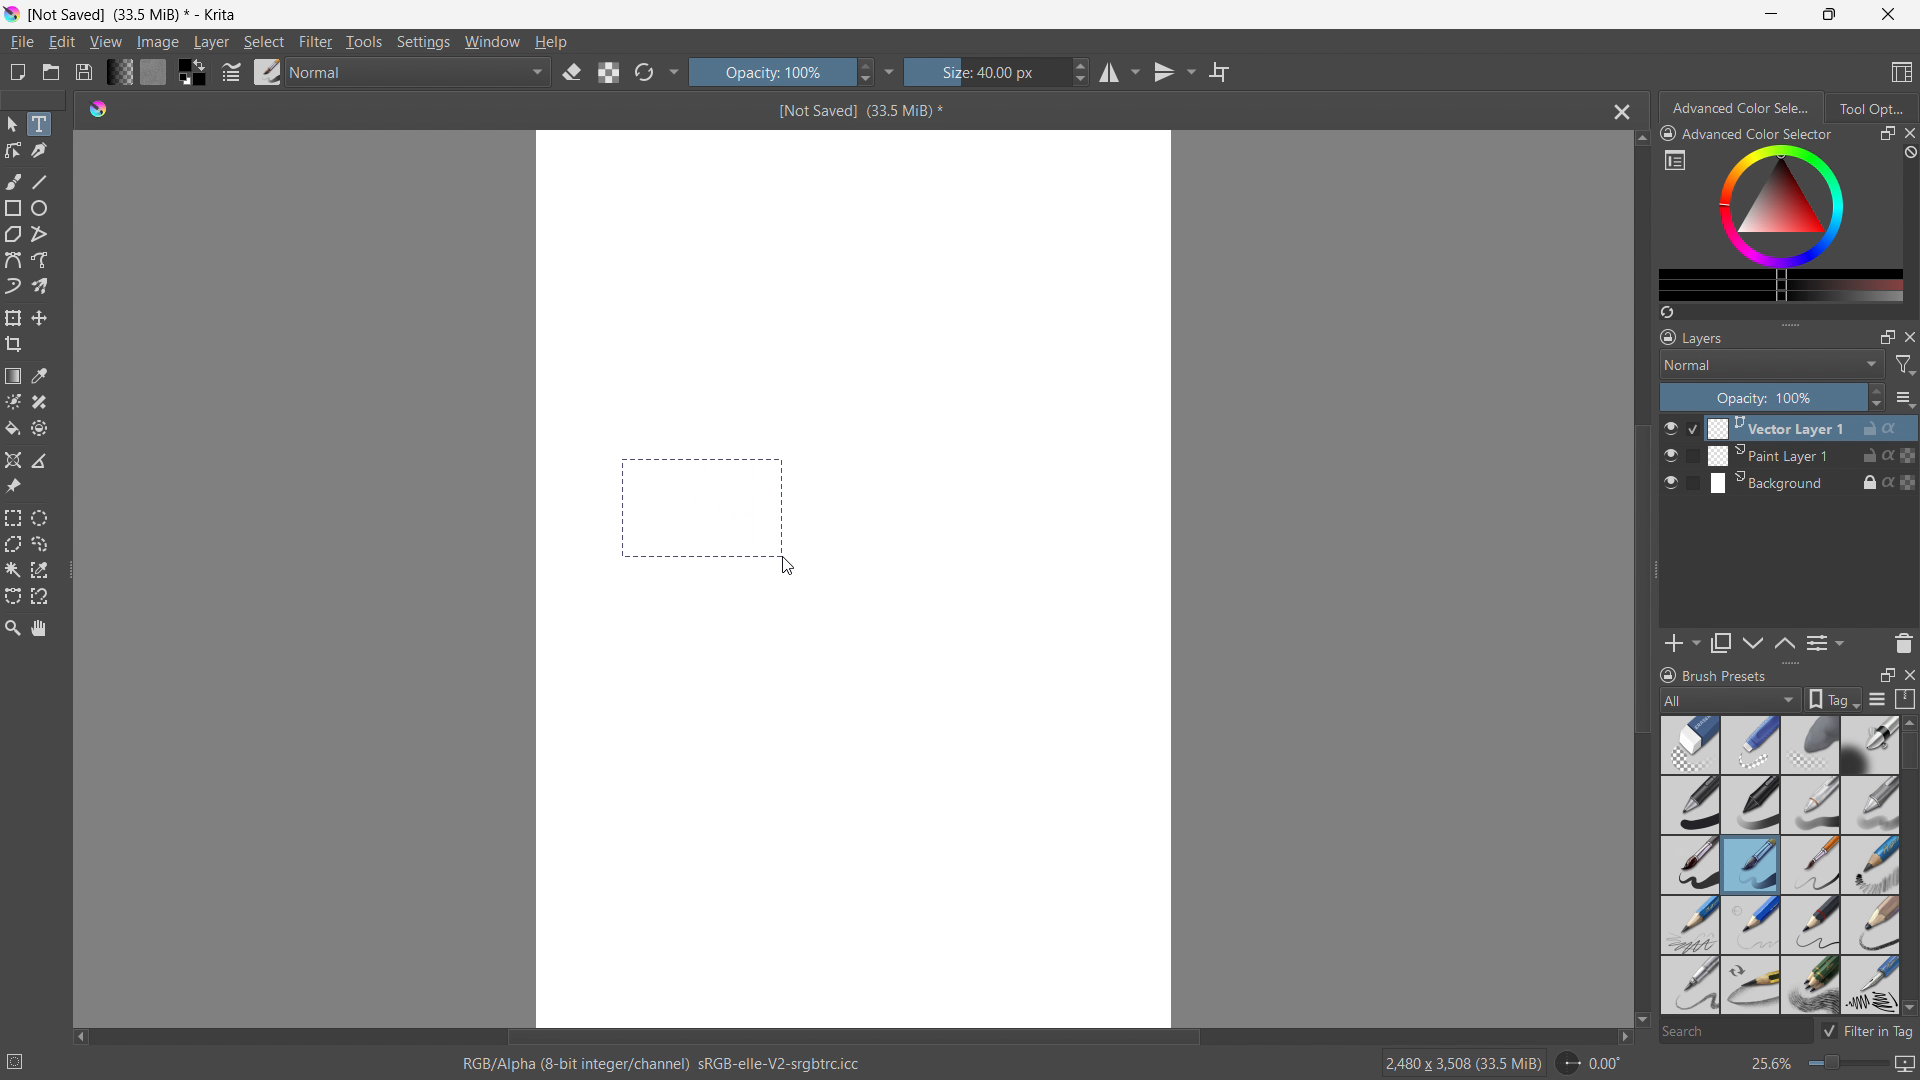 This screenshot has width=1920, height=1080. I want to click on small tip pencil, so click(1750, 986).